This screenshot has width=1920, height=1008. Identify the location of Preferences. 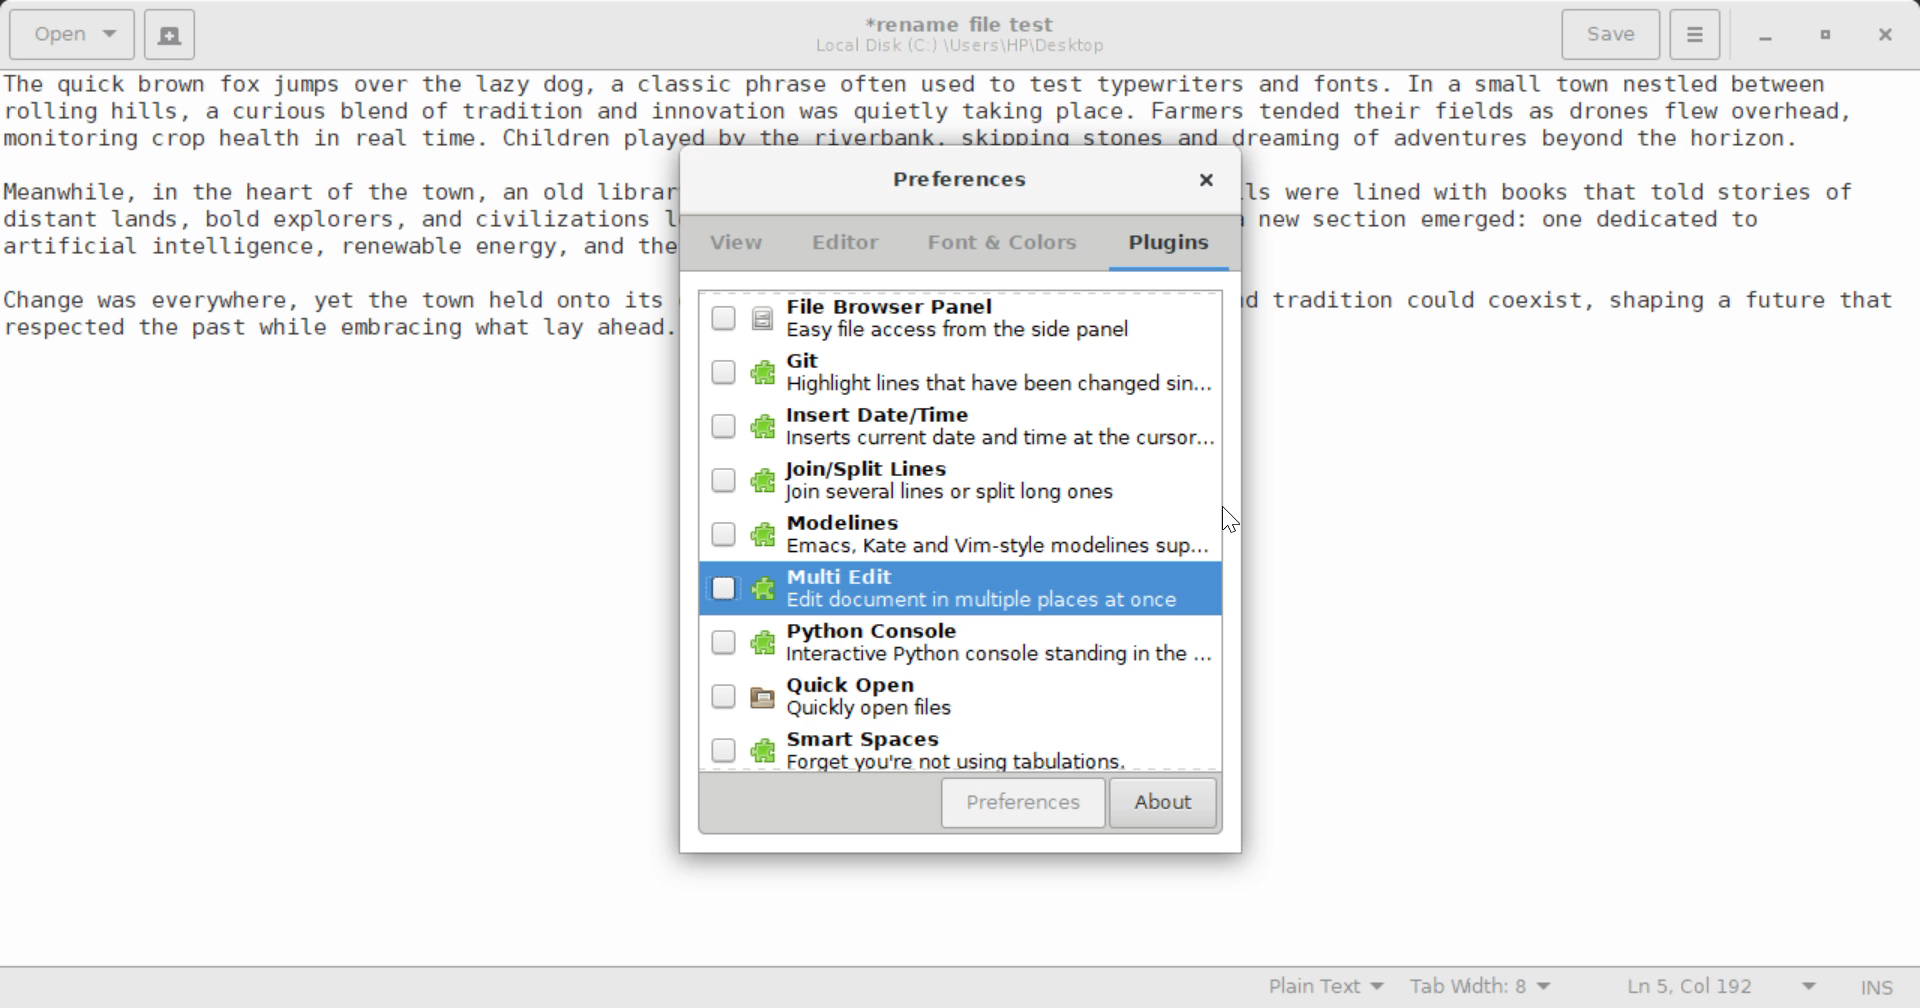
(1024, 803).